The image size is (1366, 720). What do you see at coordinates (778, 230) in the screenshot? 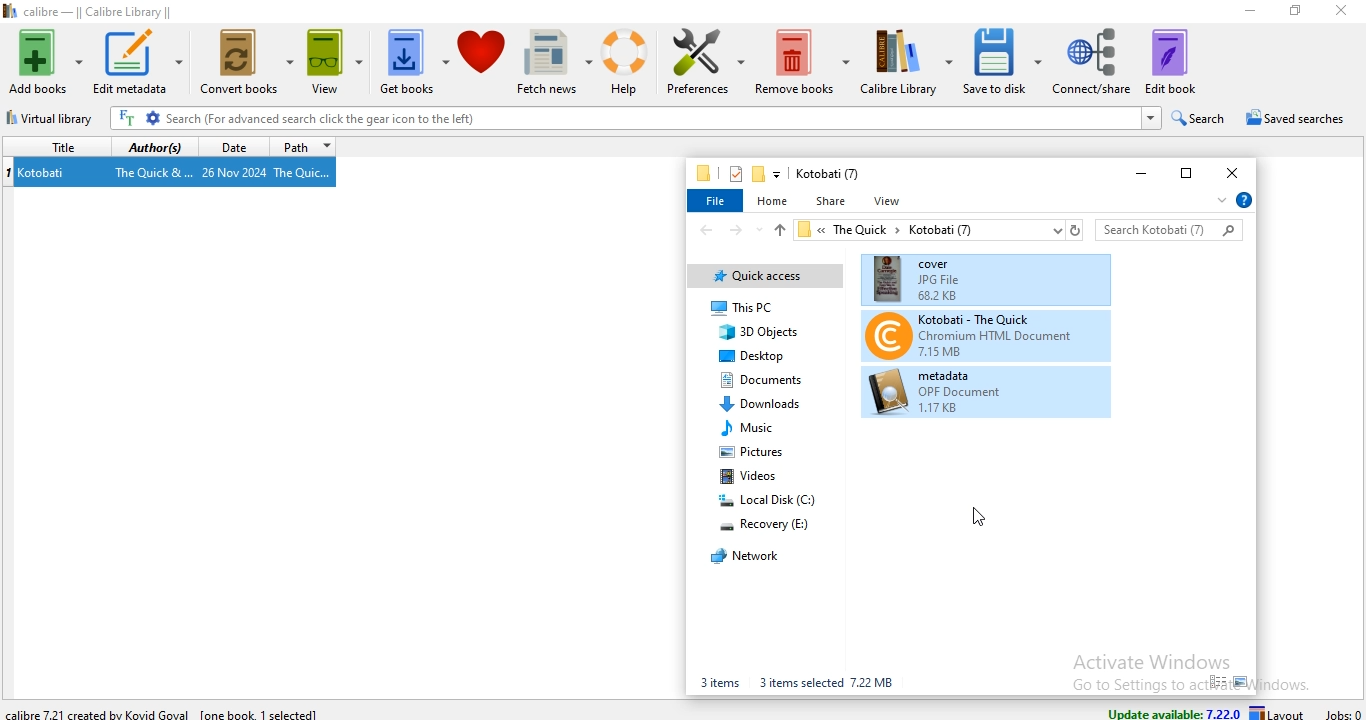
I see `up file path` at bounding box center [778, 230].